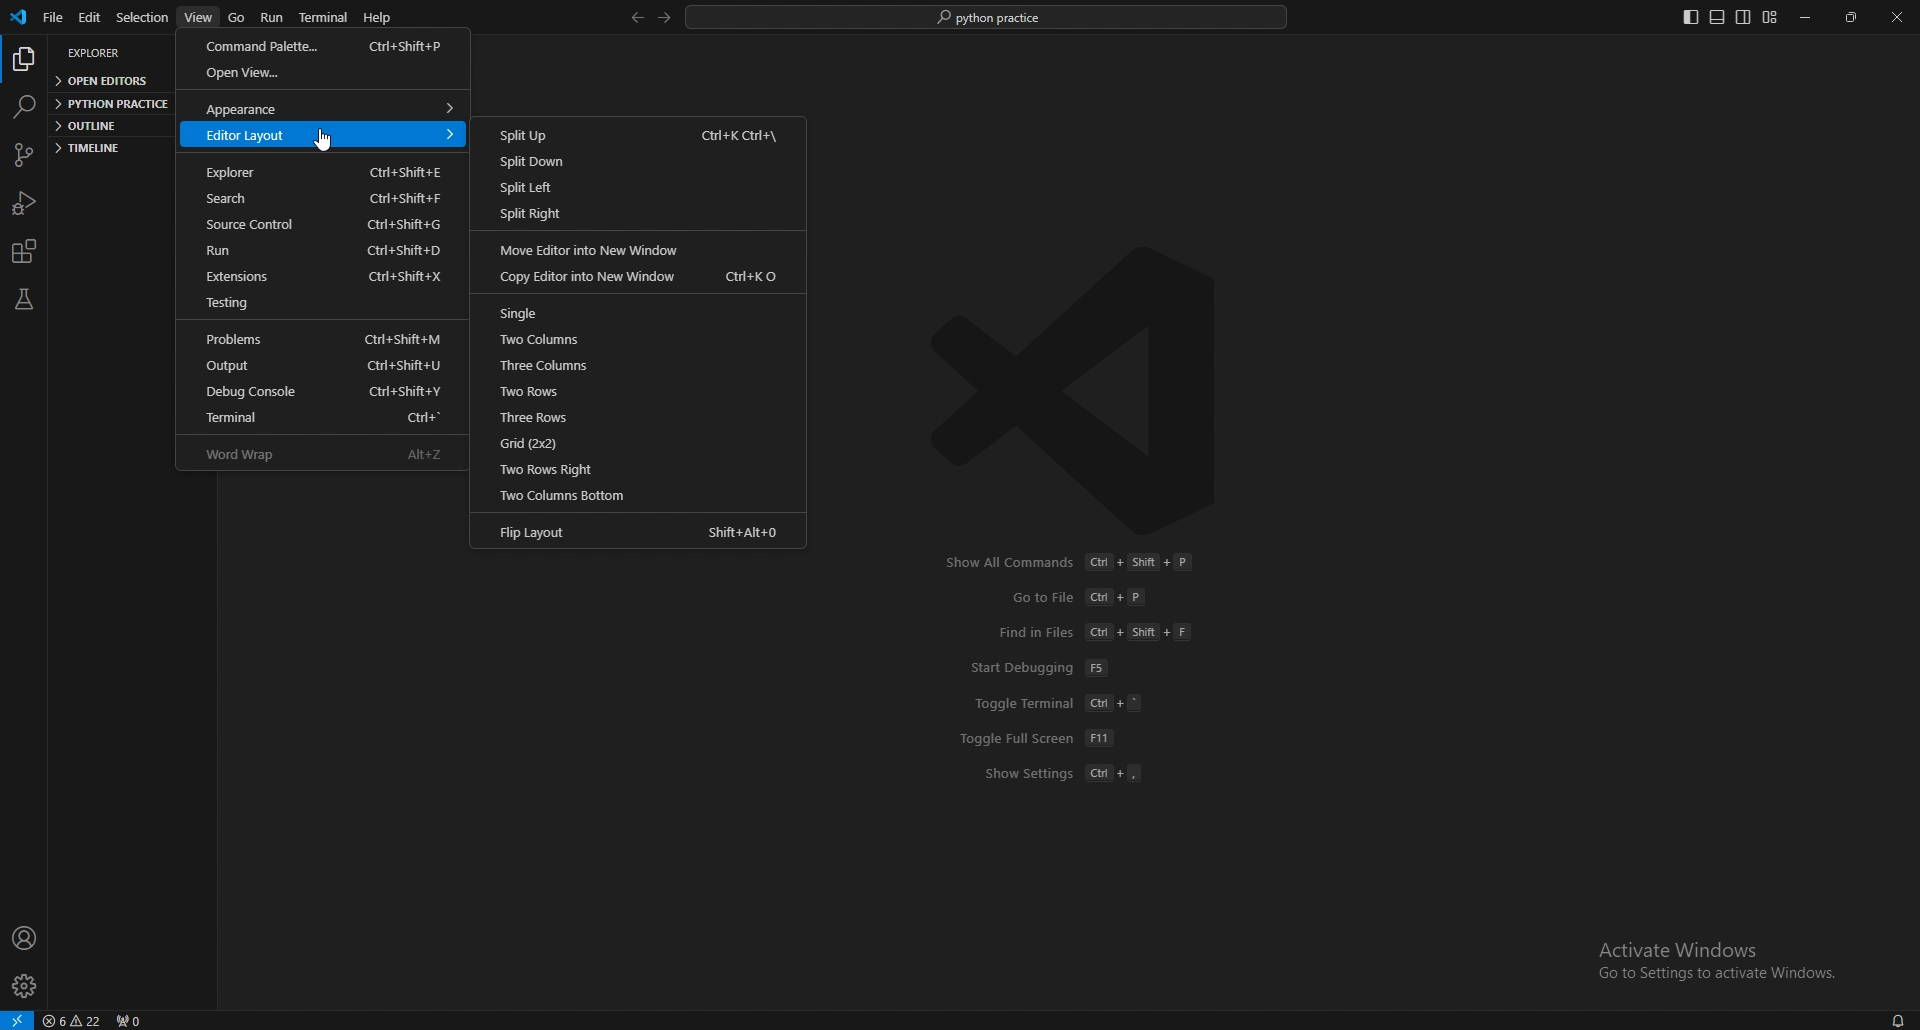  What do you see at coordinates (1072, 367) in the screenshot?
I see `vscode logo` at bounding box center [1072, 367].